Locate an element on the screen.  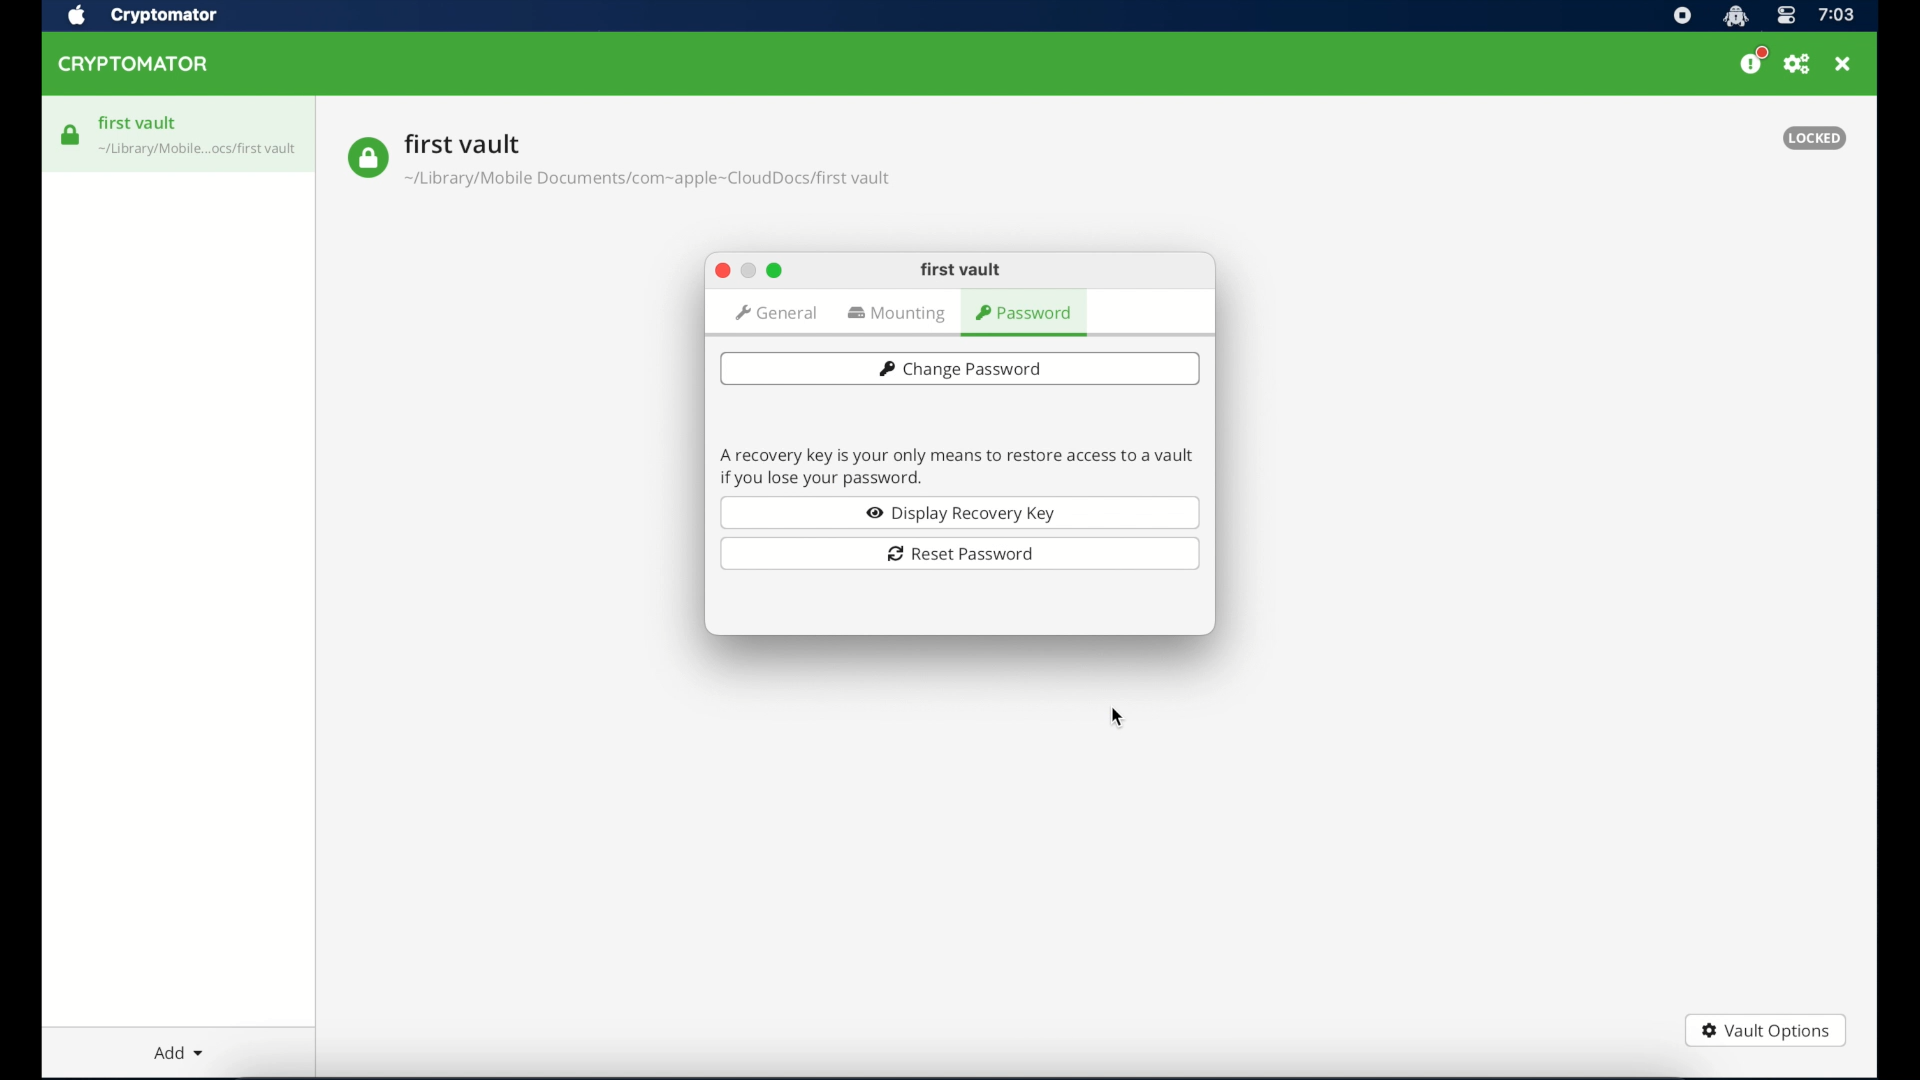
please consider donating is located at coordinates (1753, 61).